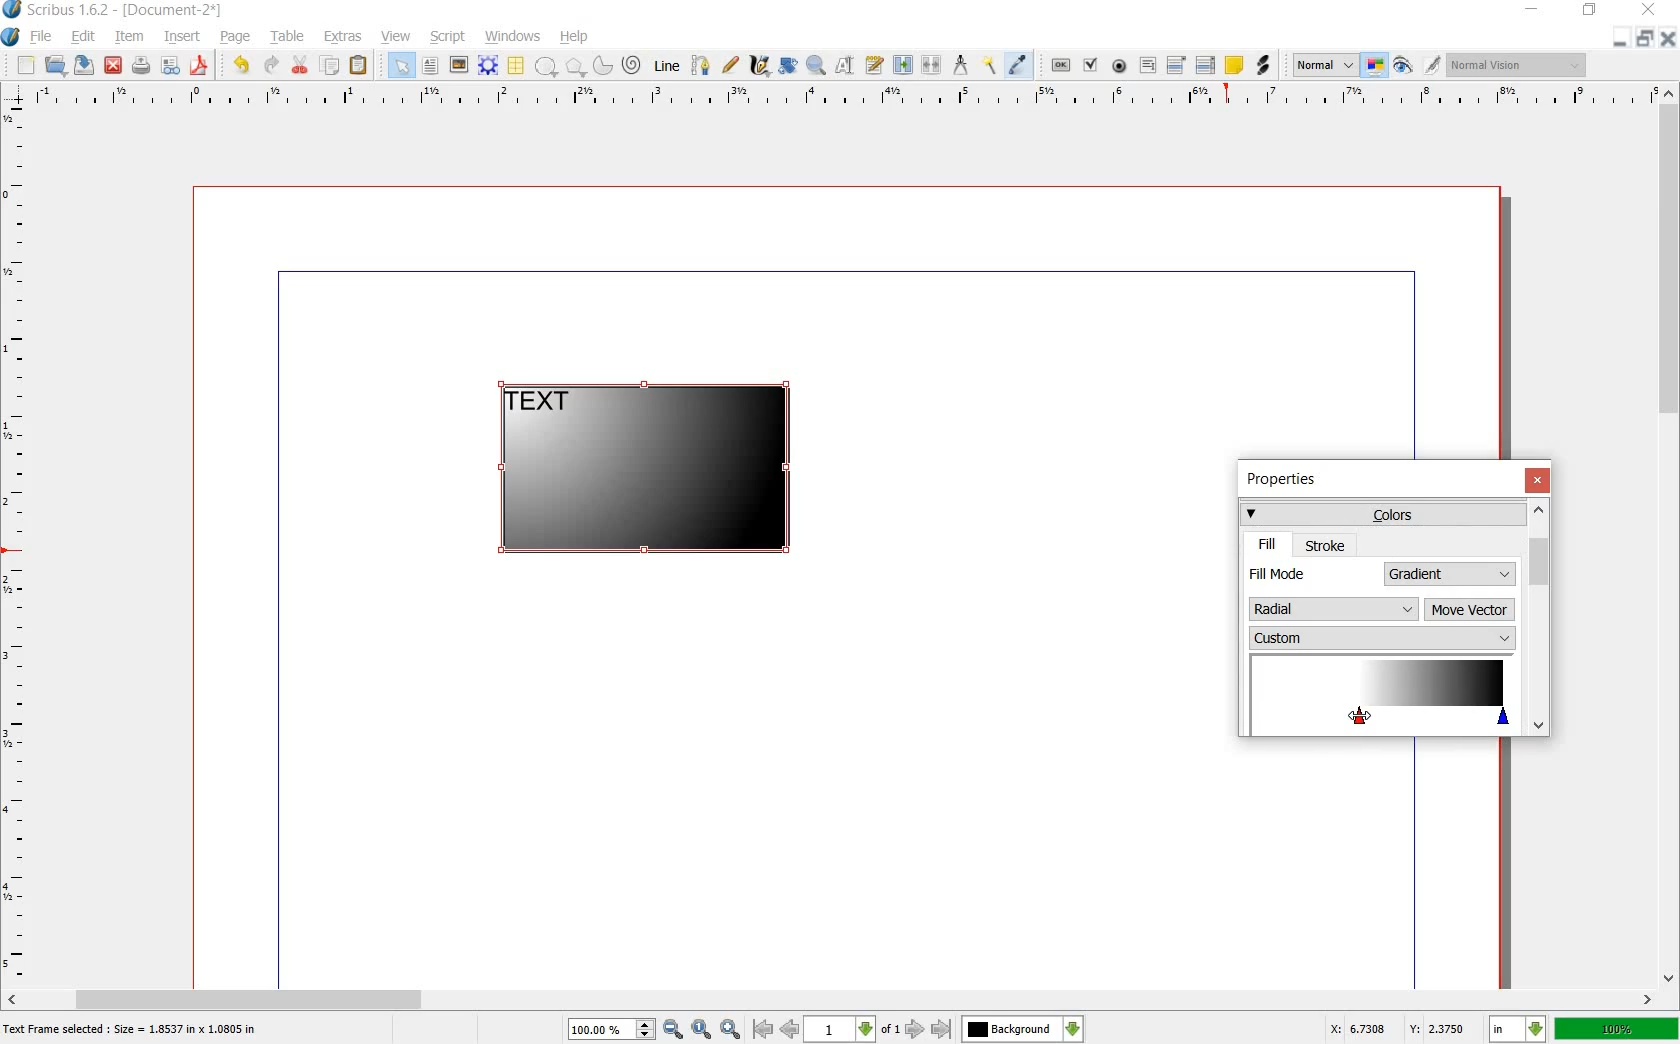 The image size is (1680, 1044). What do you see at coordinates (873, 65) in the screenshot?
I see `edit text with story editor` at bounding box center [873, 65].